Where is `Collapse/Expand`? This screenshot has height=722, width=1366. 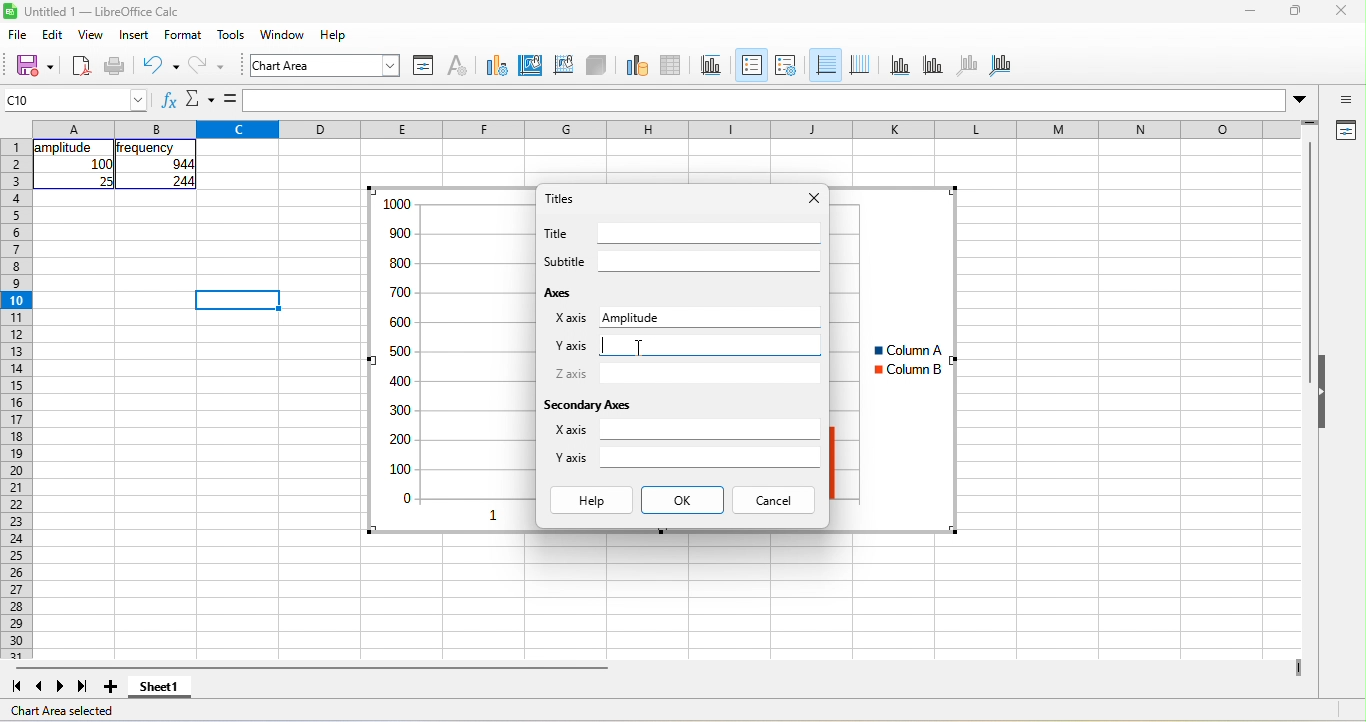
Collapse/Expand is located at coordinates (1322, 391).